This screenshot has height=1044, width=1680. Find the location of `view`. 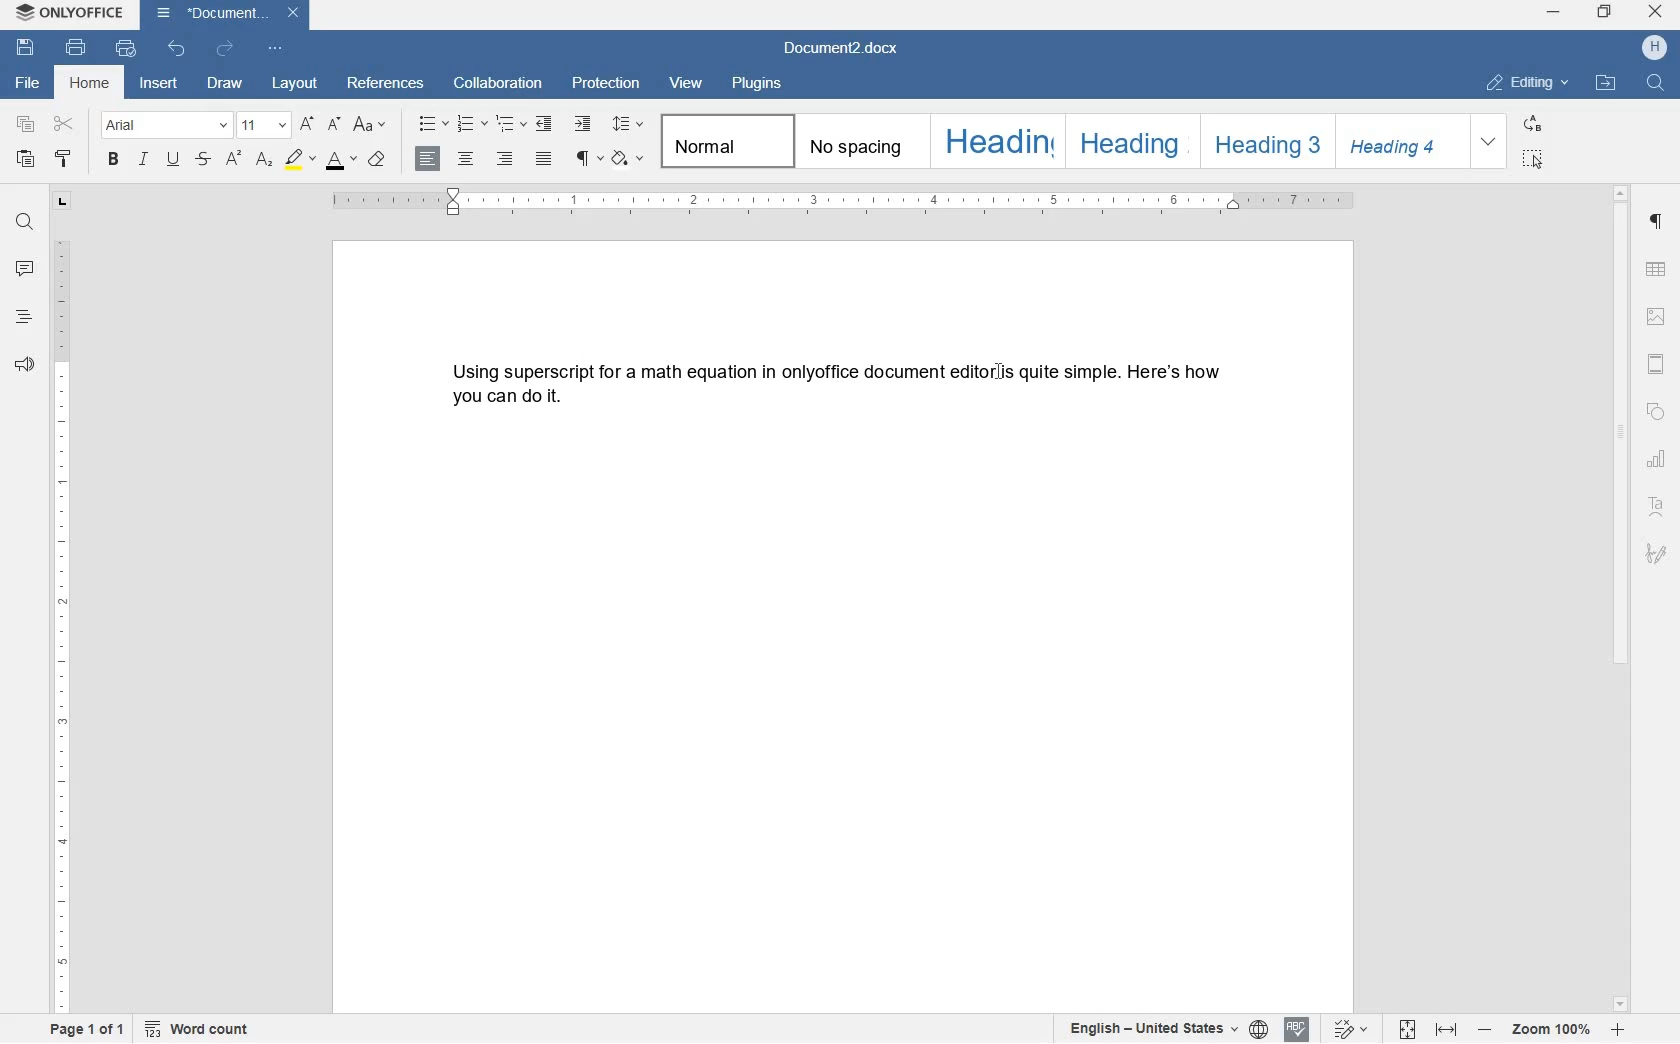

view is located at coordinates (687, 81).